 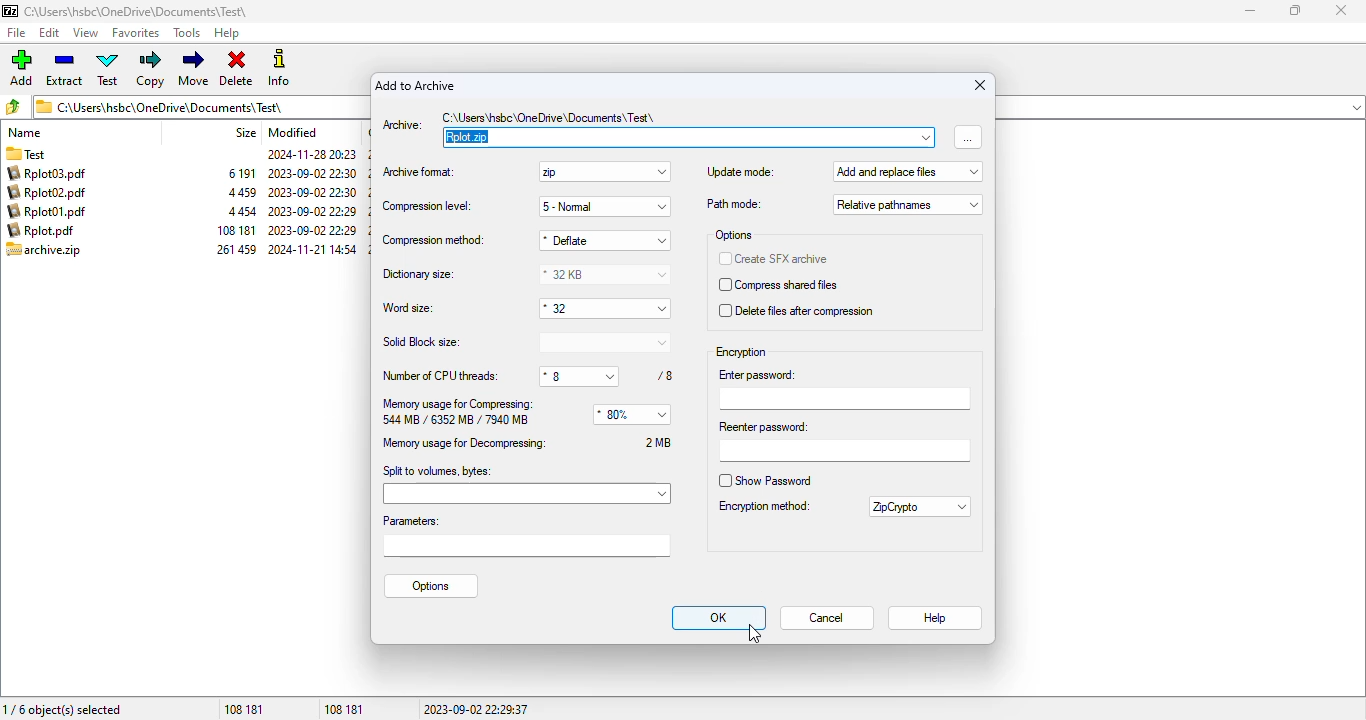 What do you see at coordinates (523, 240) in the screenshot?
I see `compression method: * deflate` at bounding box center [523, 240].